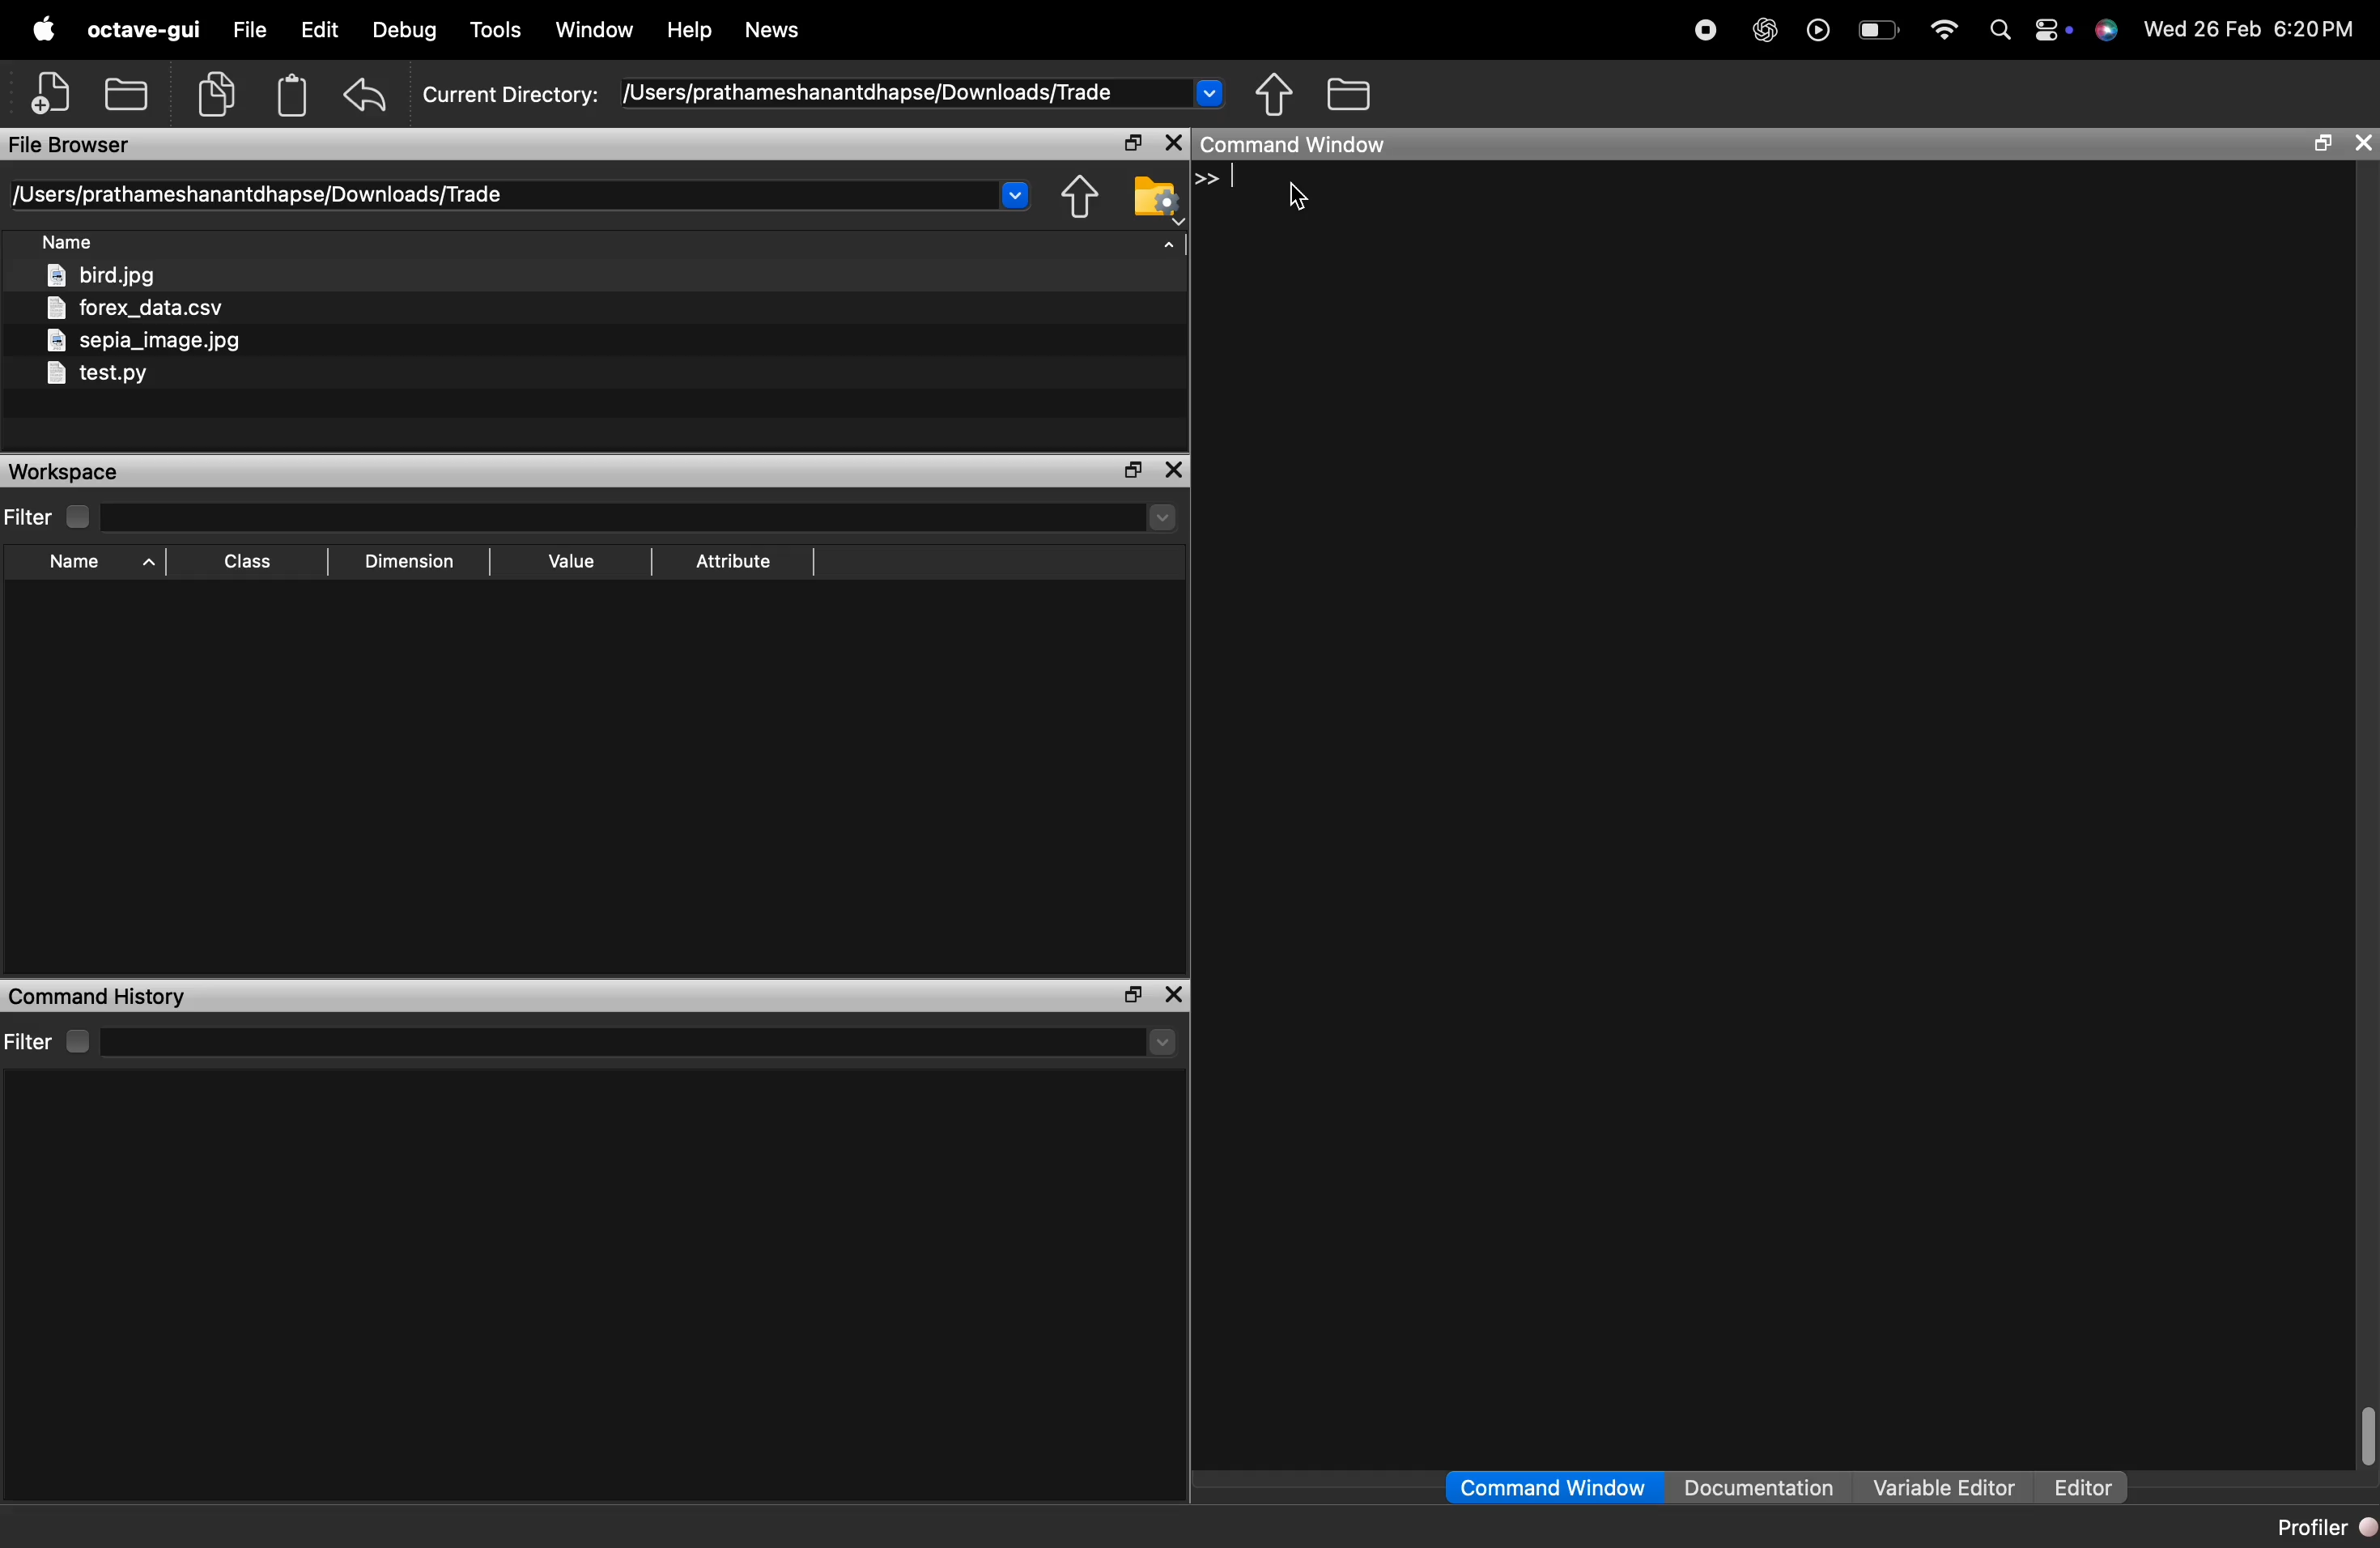 The image size is (2380, 1548). I want to click on octave-gui, so click(144, 29).